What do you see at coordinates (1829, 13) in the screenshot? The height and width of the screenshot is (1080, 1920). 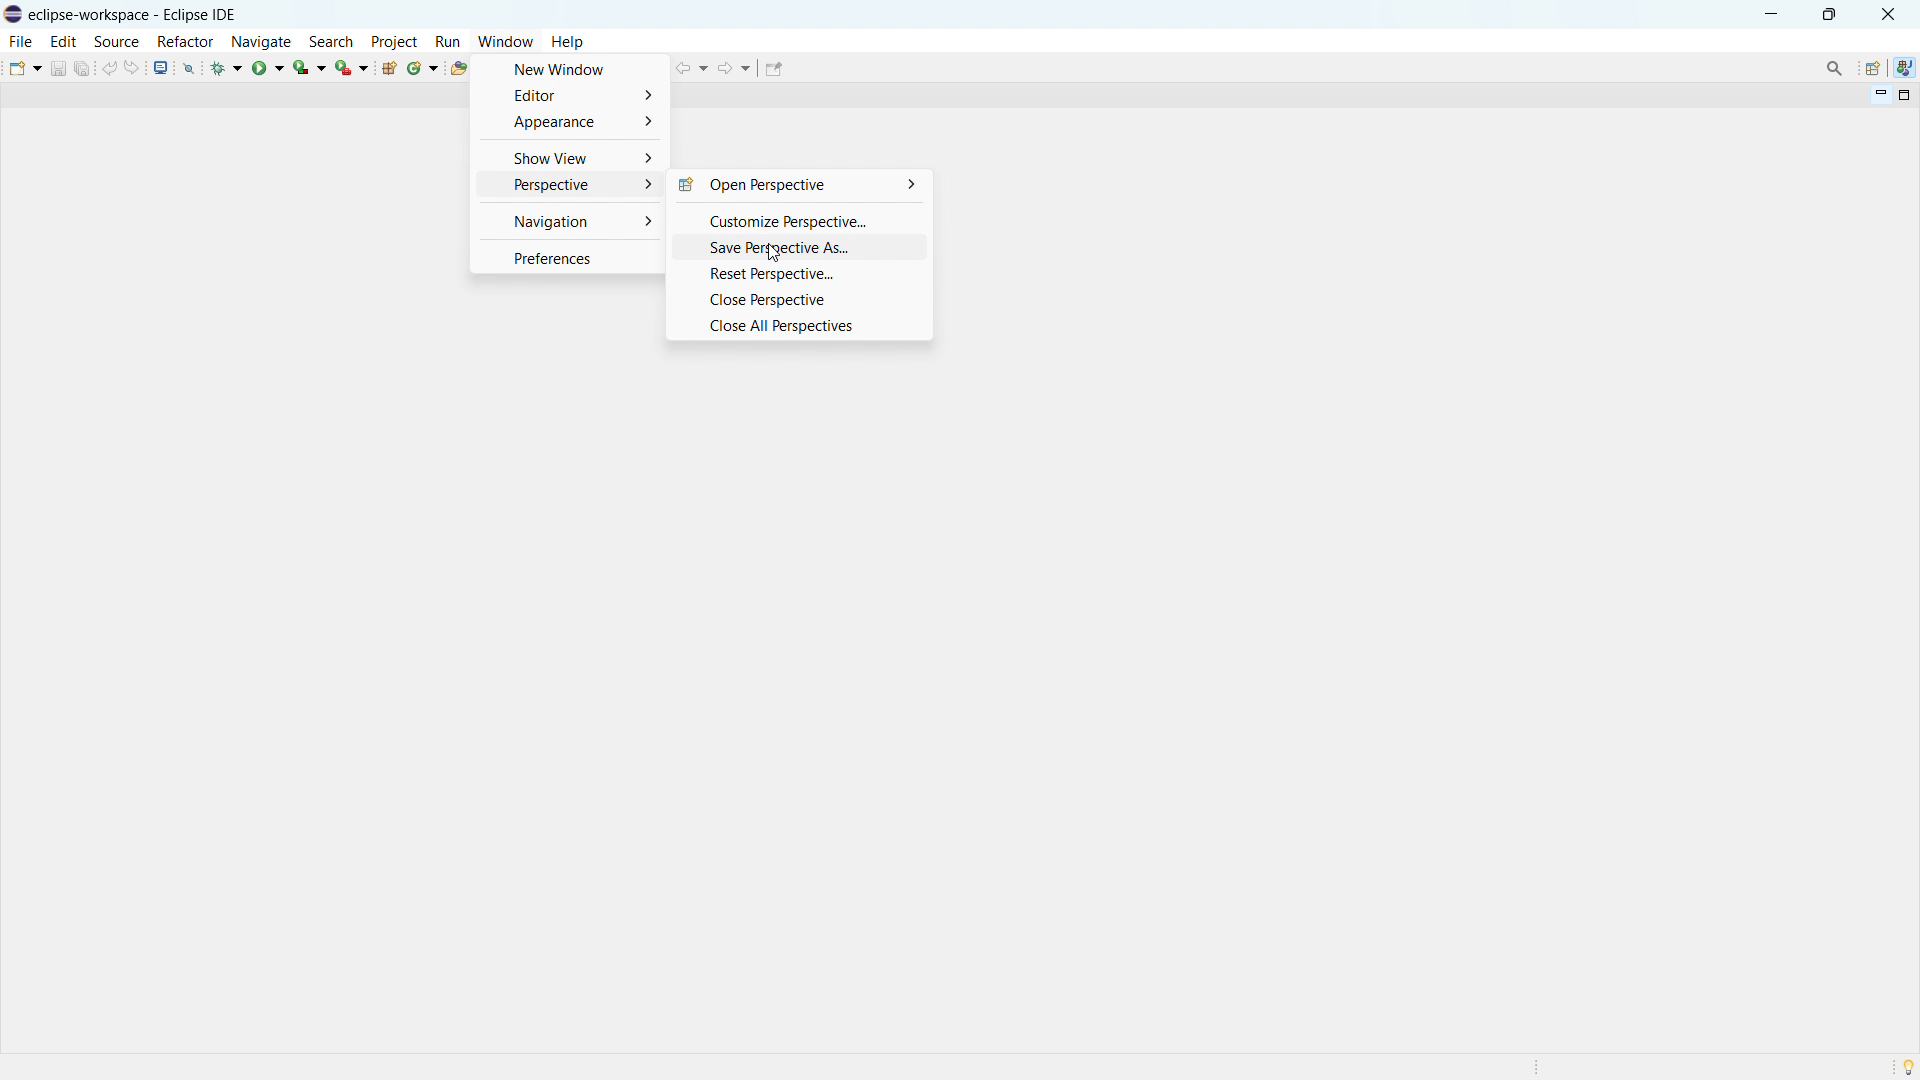 I see `maximize` at bounding box center [1829, 13].